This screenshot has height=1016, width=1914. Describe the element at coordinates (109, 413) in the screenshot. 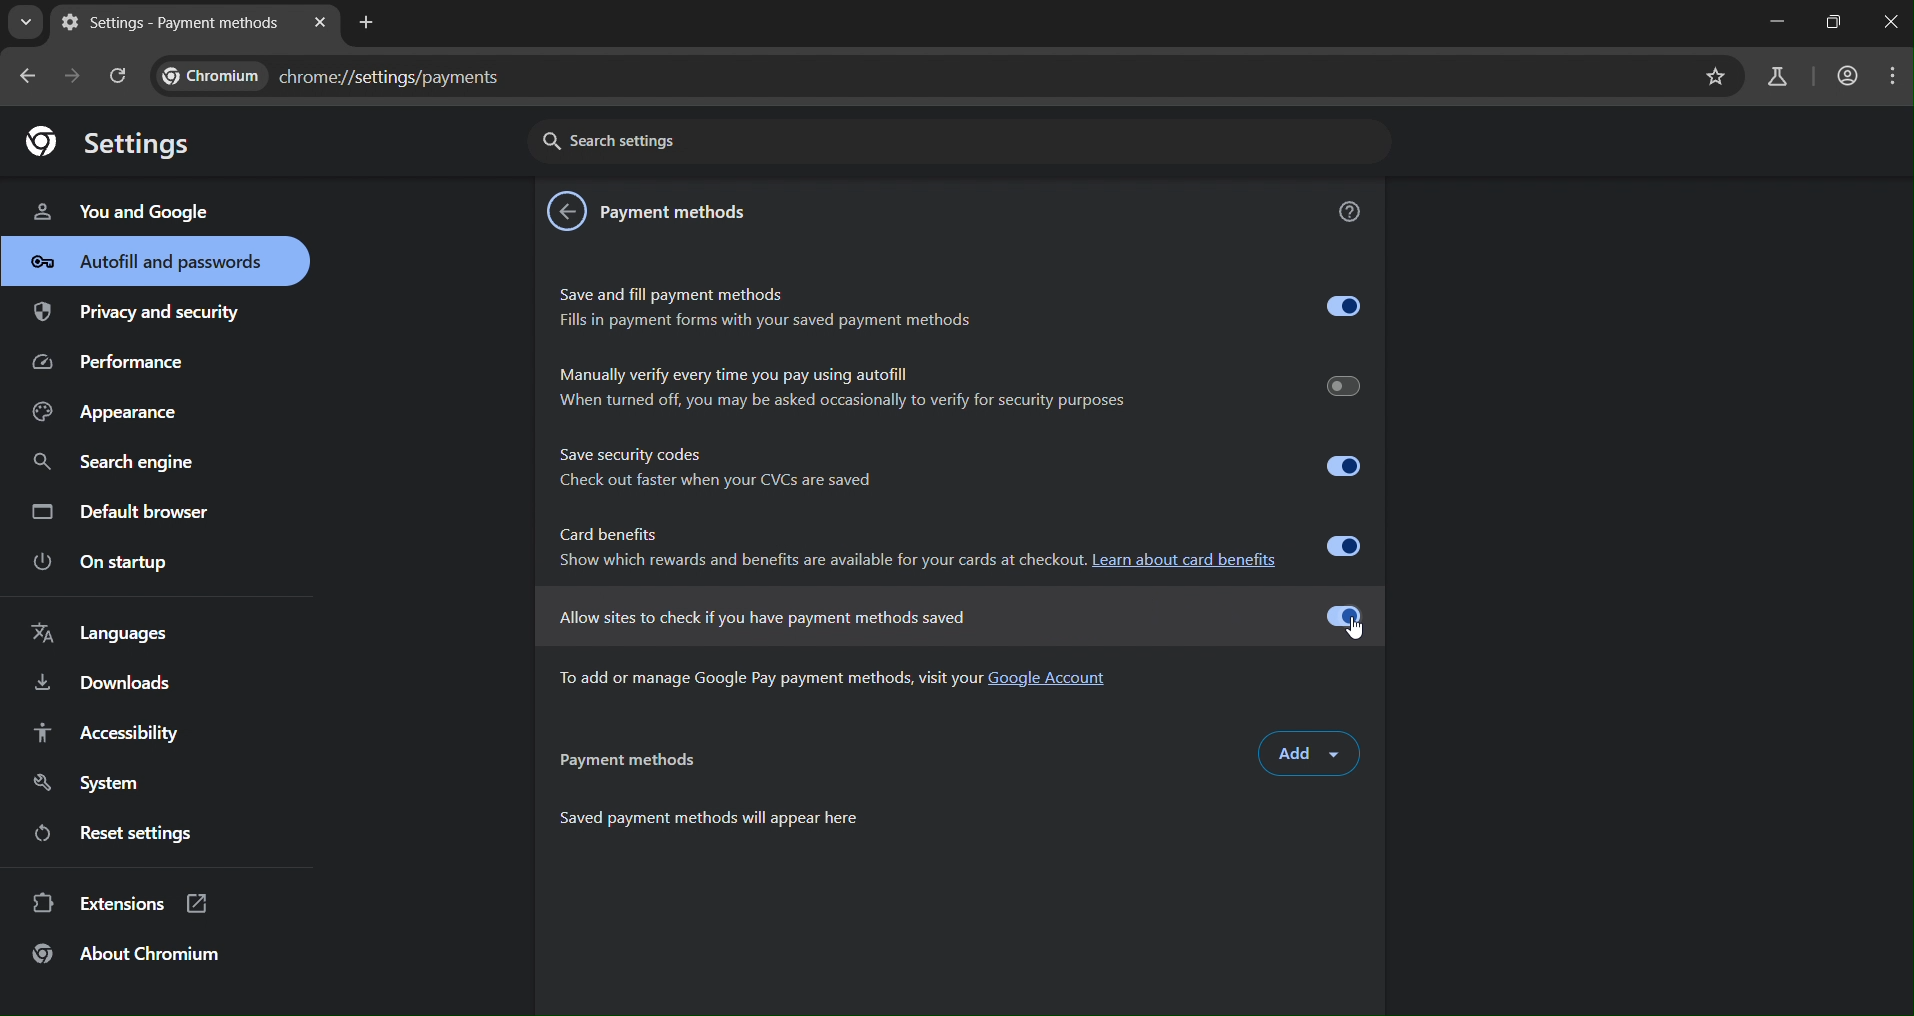

I see `appearance` at that location.